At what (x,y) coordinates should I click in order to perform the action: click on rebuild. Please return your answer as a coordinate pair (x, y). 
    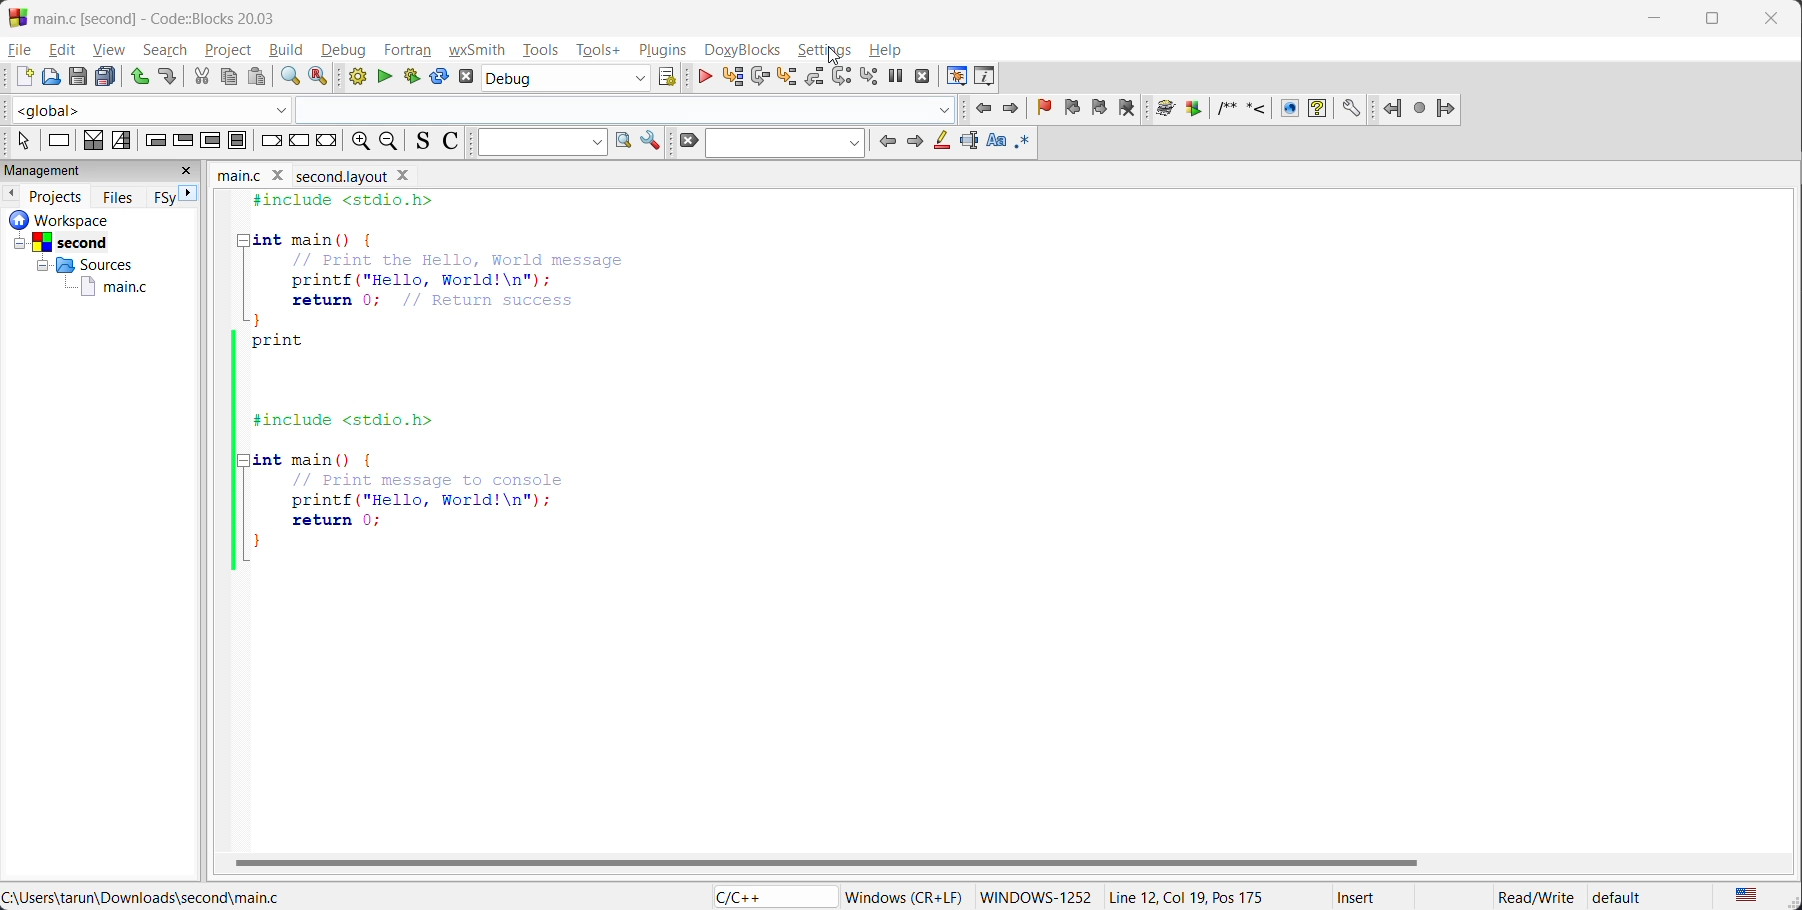
    Looking at the image, I should click on (437, 79).